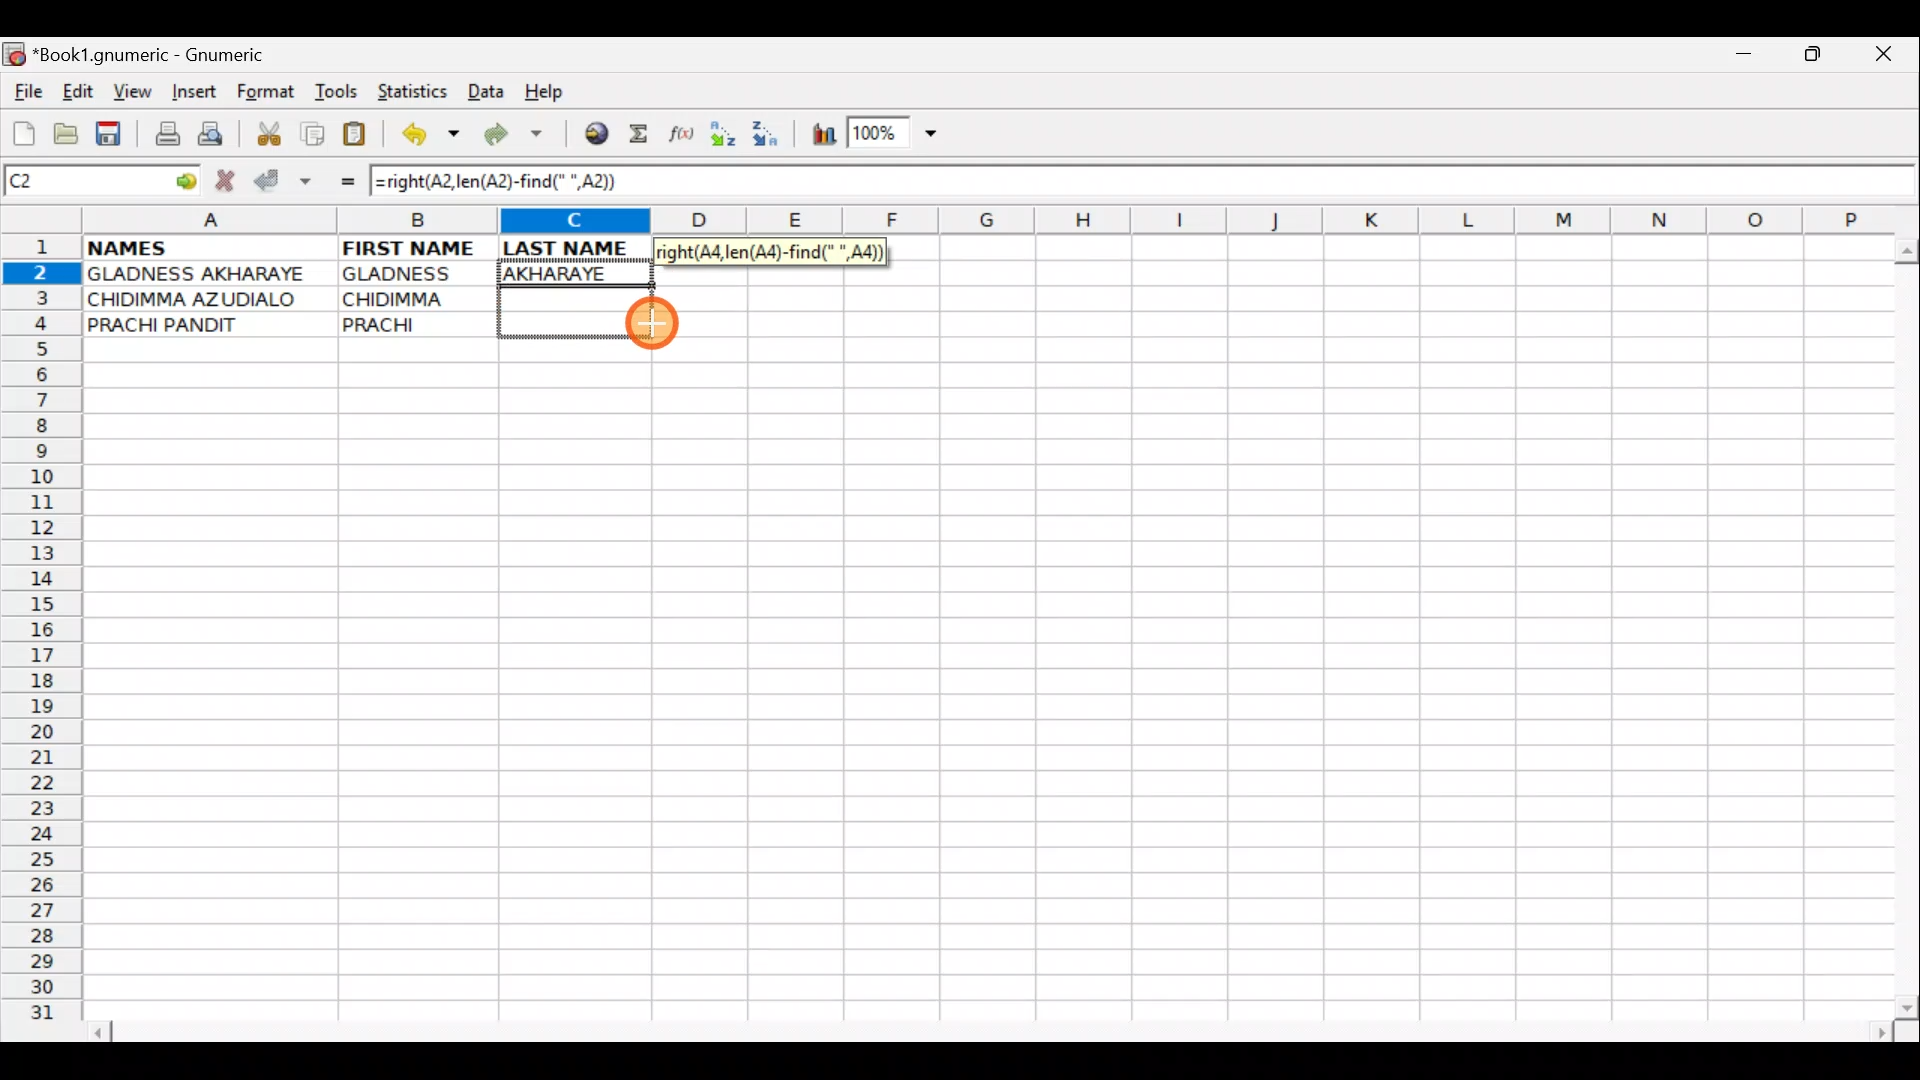 This screenshot has height=1080, width=1920. I want to click on FIRST NAME, so click(412, 246).